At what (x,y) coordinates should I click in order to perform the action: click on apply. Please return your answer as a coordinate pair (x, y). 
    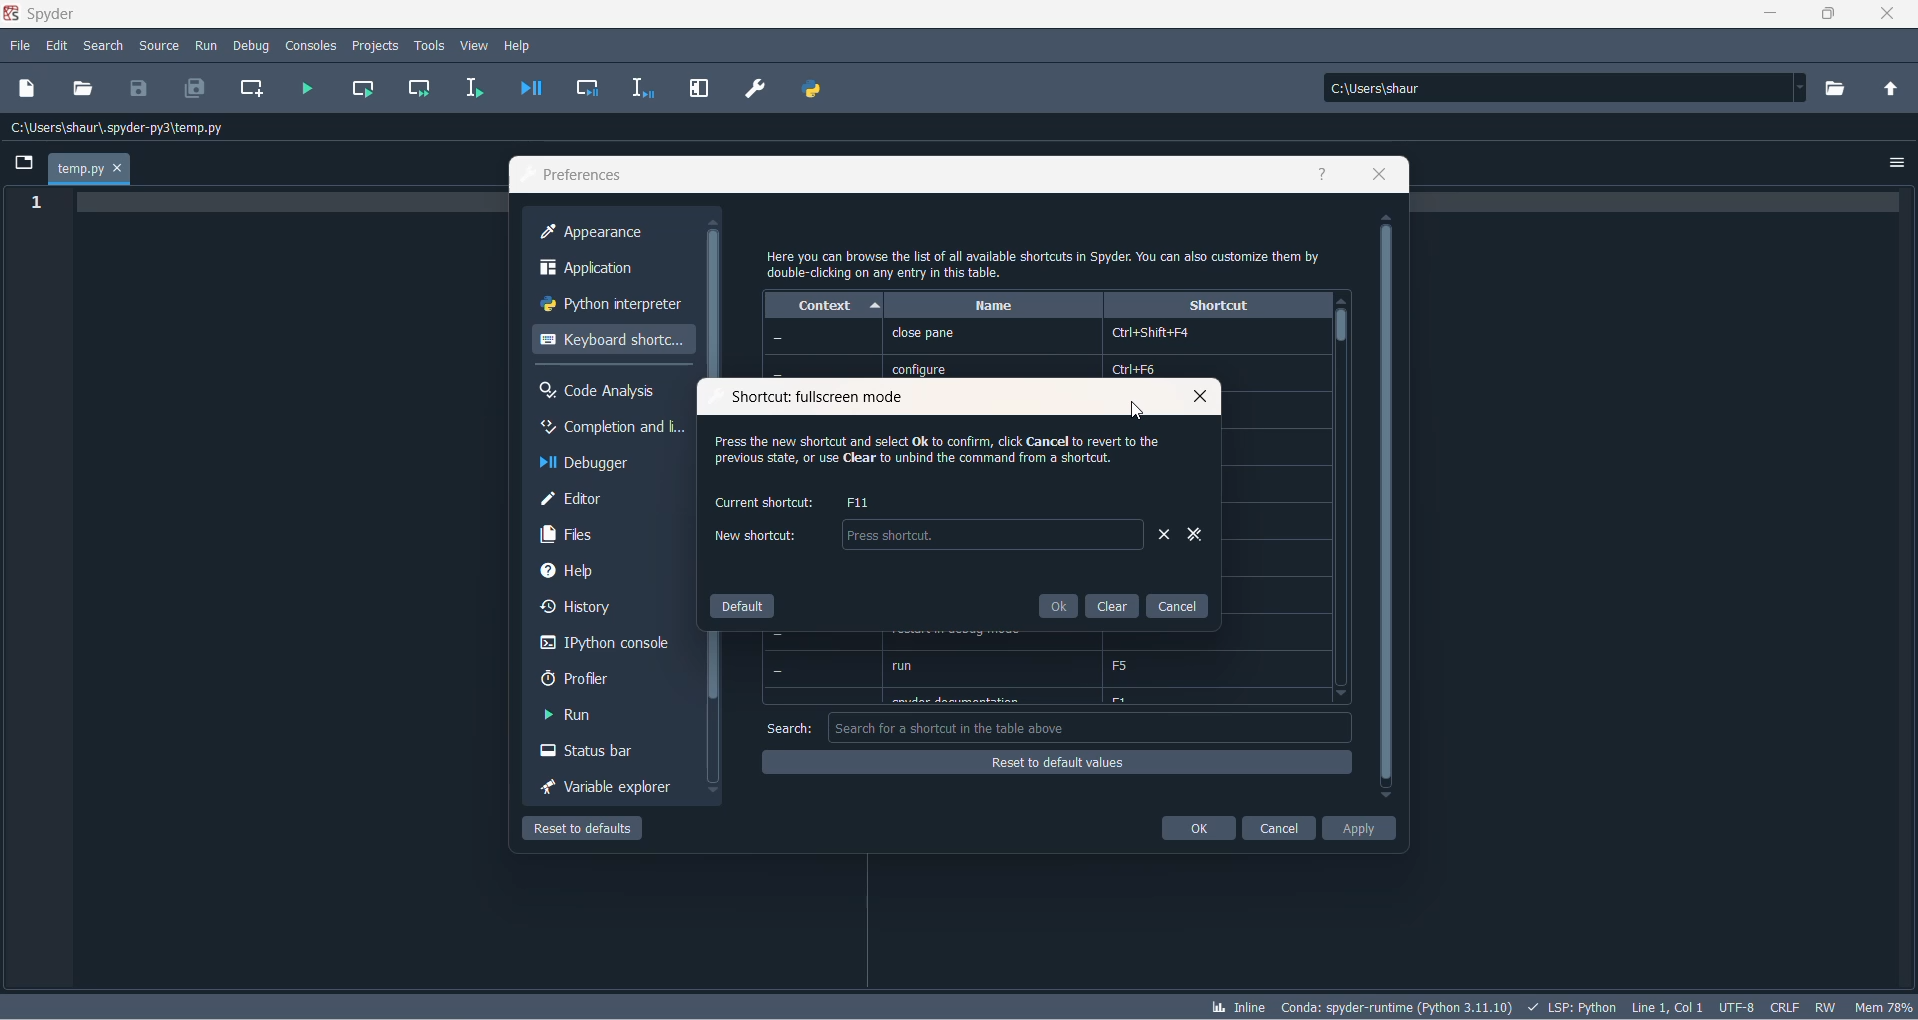
    Looking at the image, I should click on (1360, 831).